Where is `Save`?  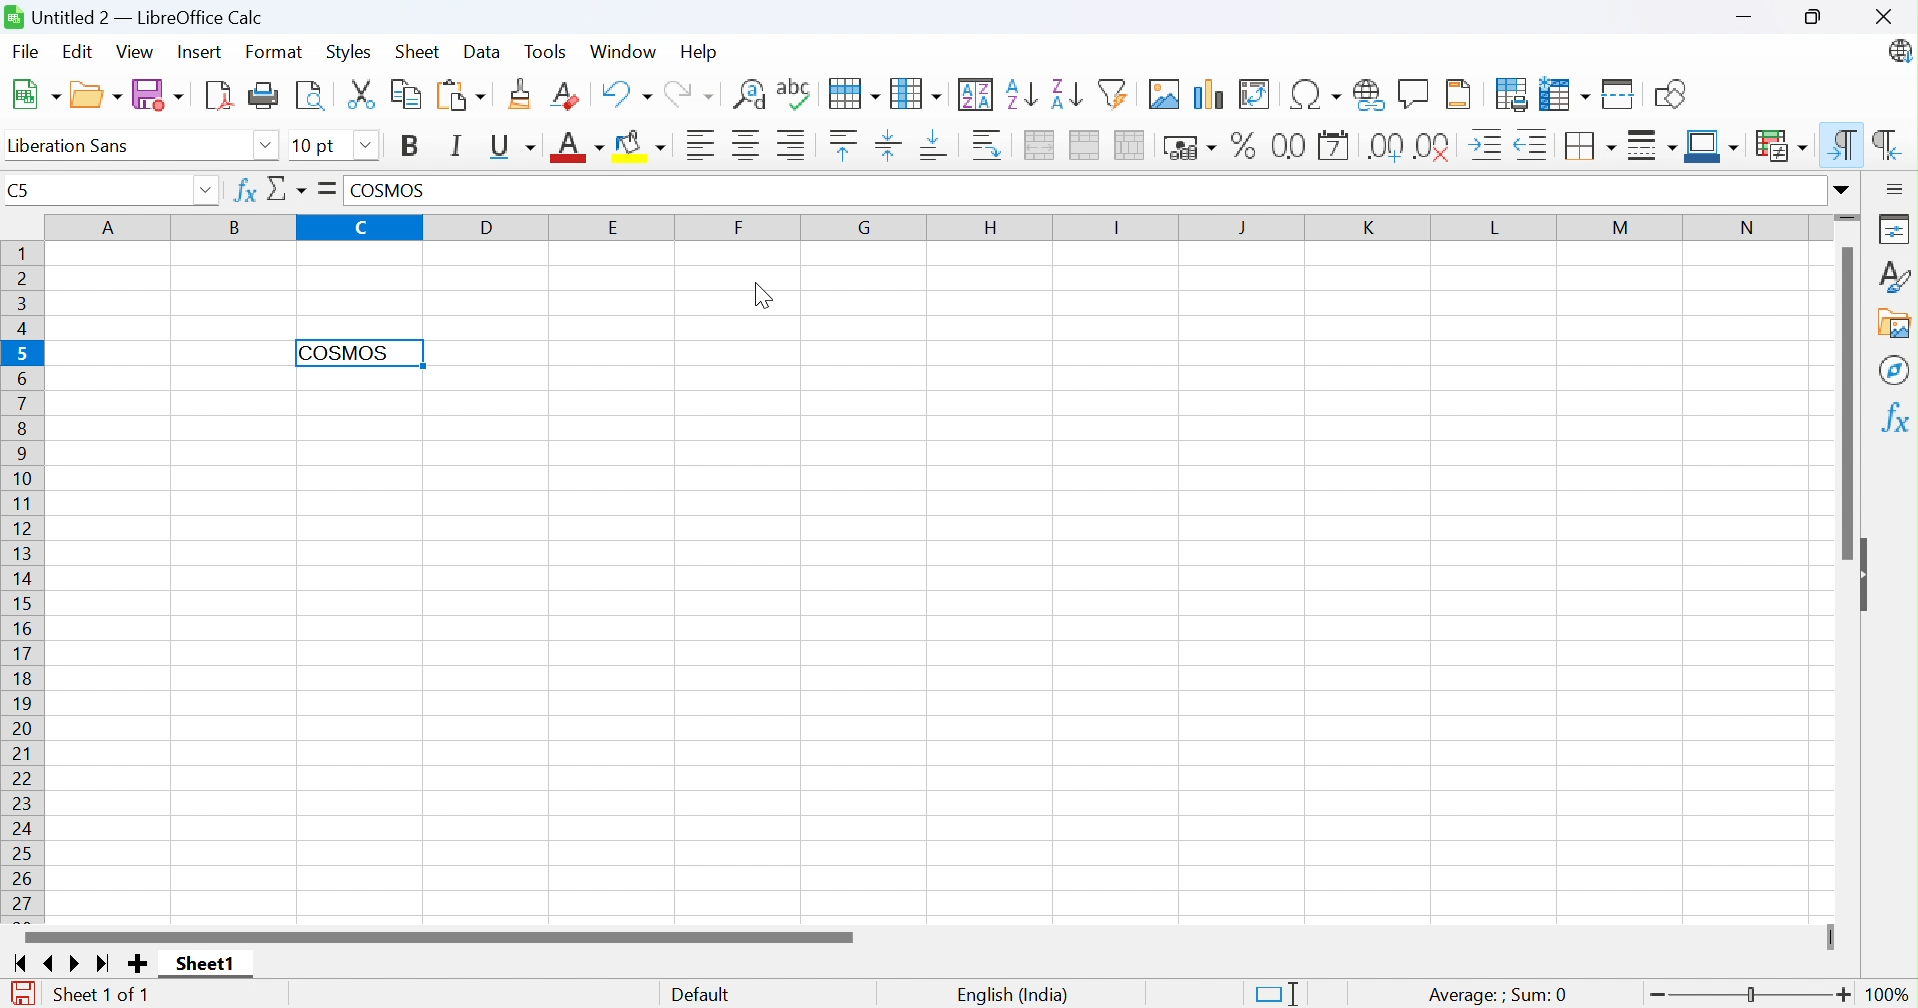
Save is located at coordinates (157, 94).